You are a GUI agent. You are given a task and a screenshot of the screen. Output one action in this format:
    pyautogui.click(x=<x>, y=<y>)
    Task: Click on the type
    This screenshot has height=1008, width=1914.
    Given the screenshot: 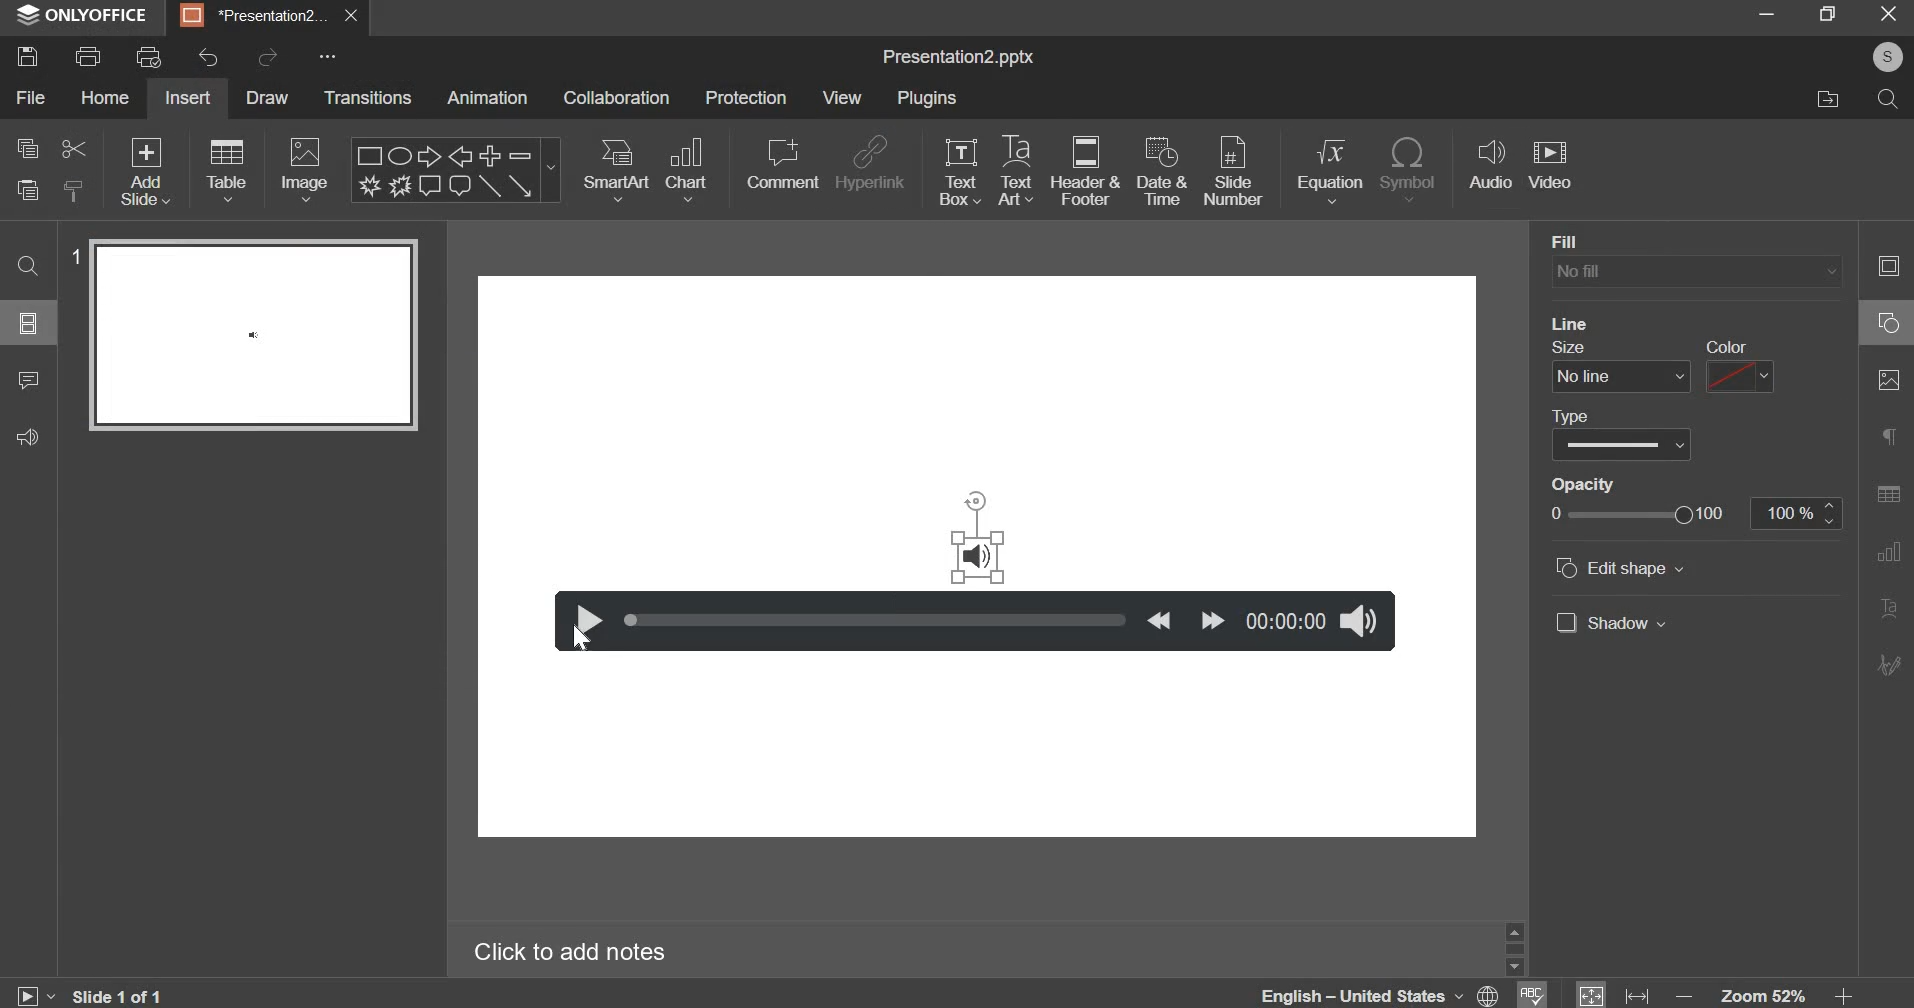 What is the action you would take?
    pyautogui.click(x=1570, y=417)
    